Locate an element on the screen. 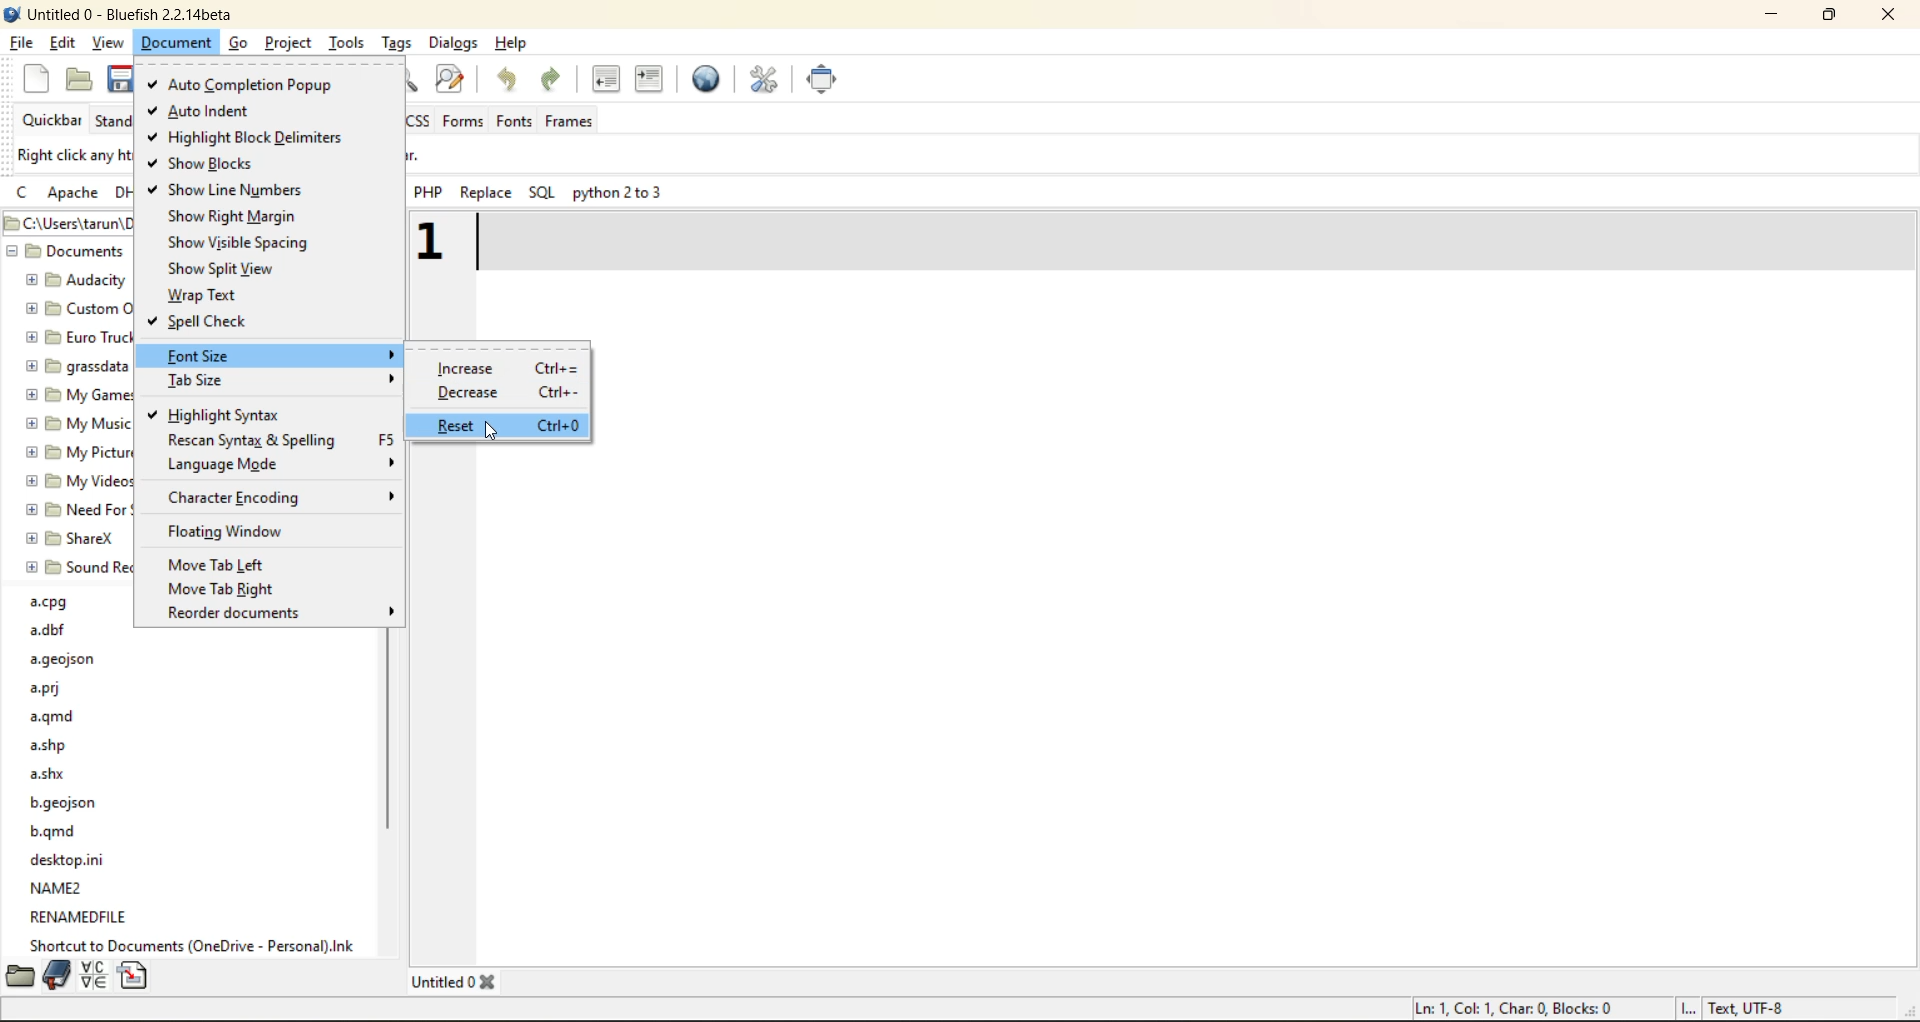 This screenshot has width=1920, height=1022. audacity is located at coordinates (76, 282).